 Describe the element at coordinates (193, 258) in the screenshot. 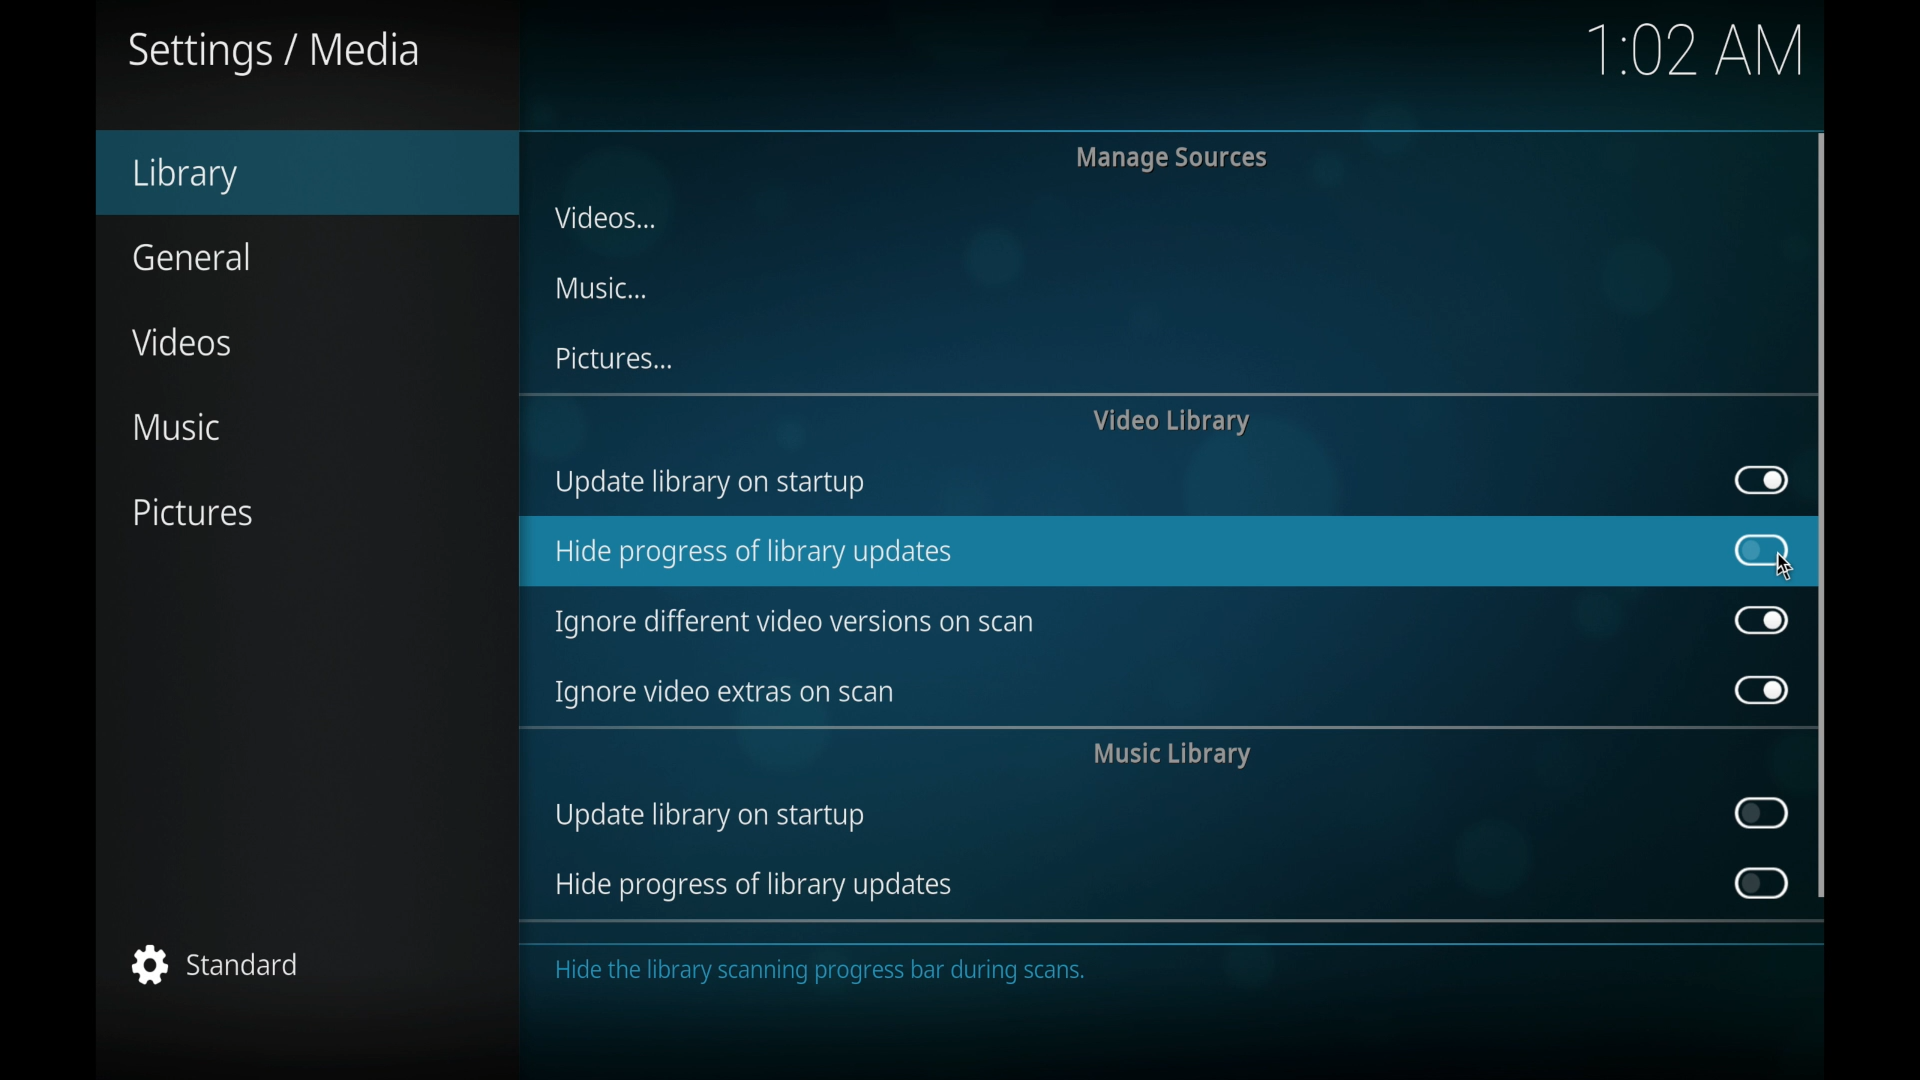

I see `general` at that location.